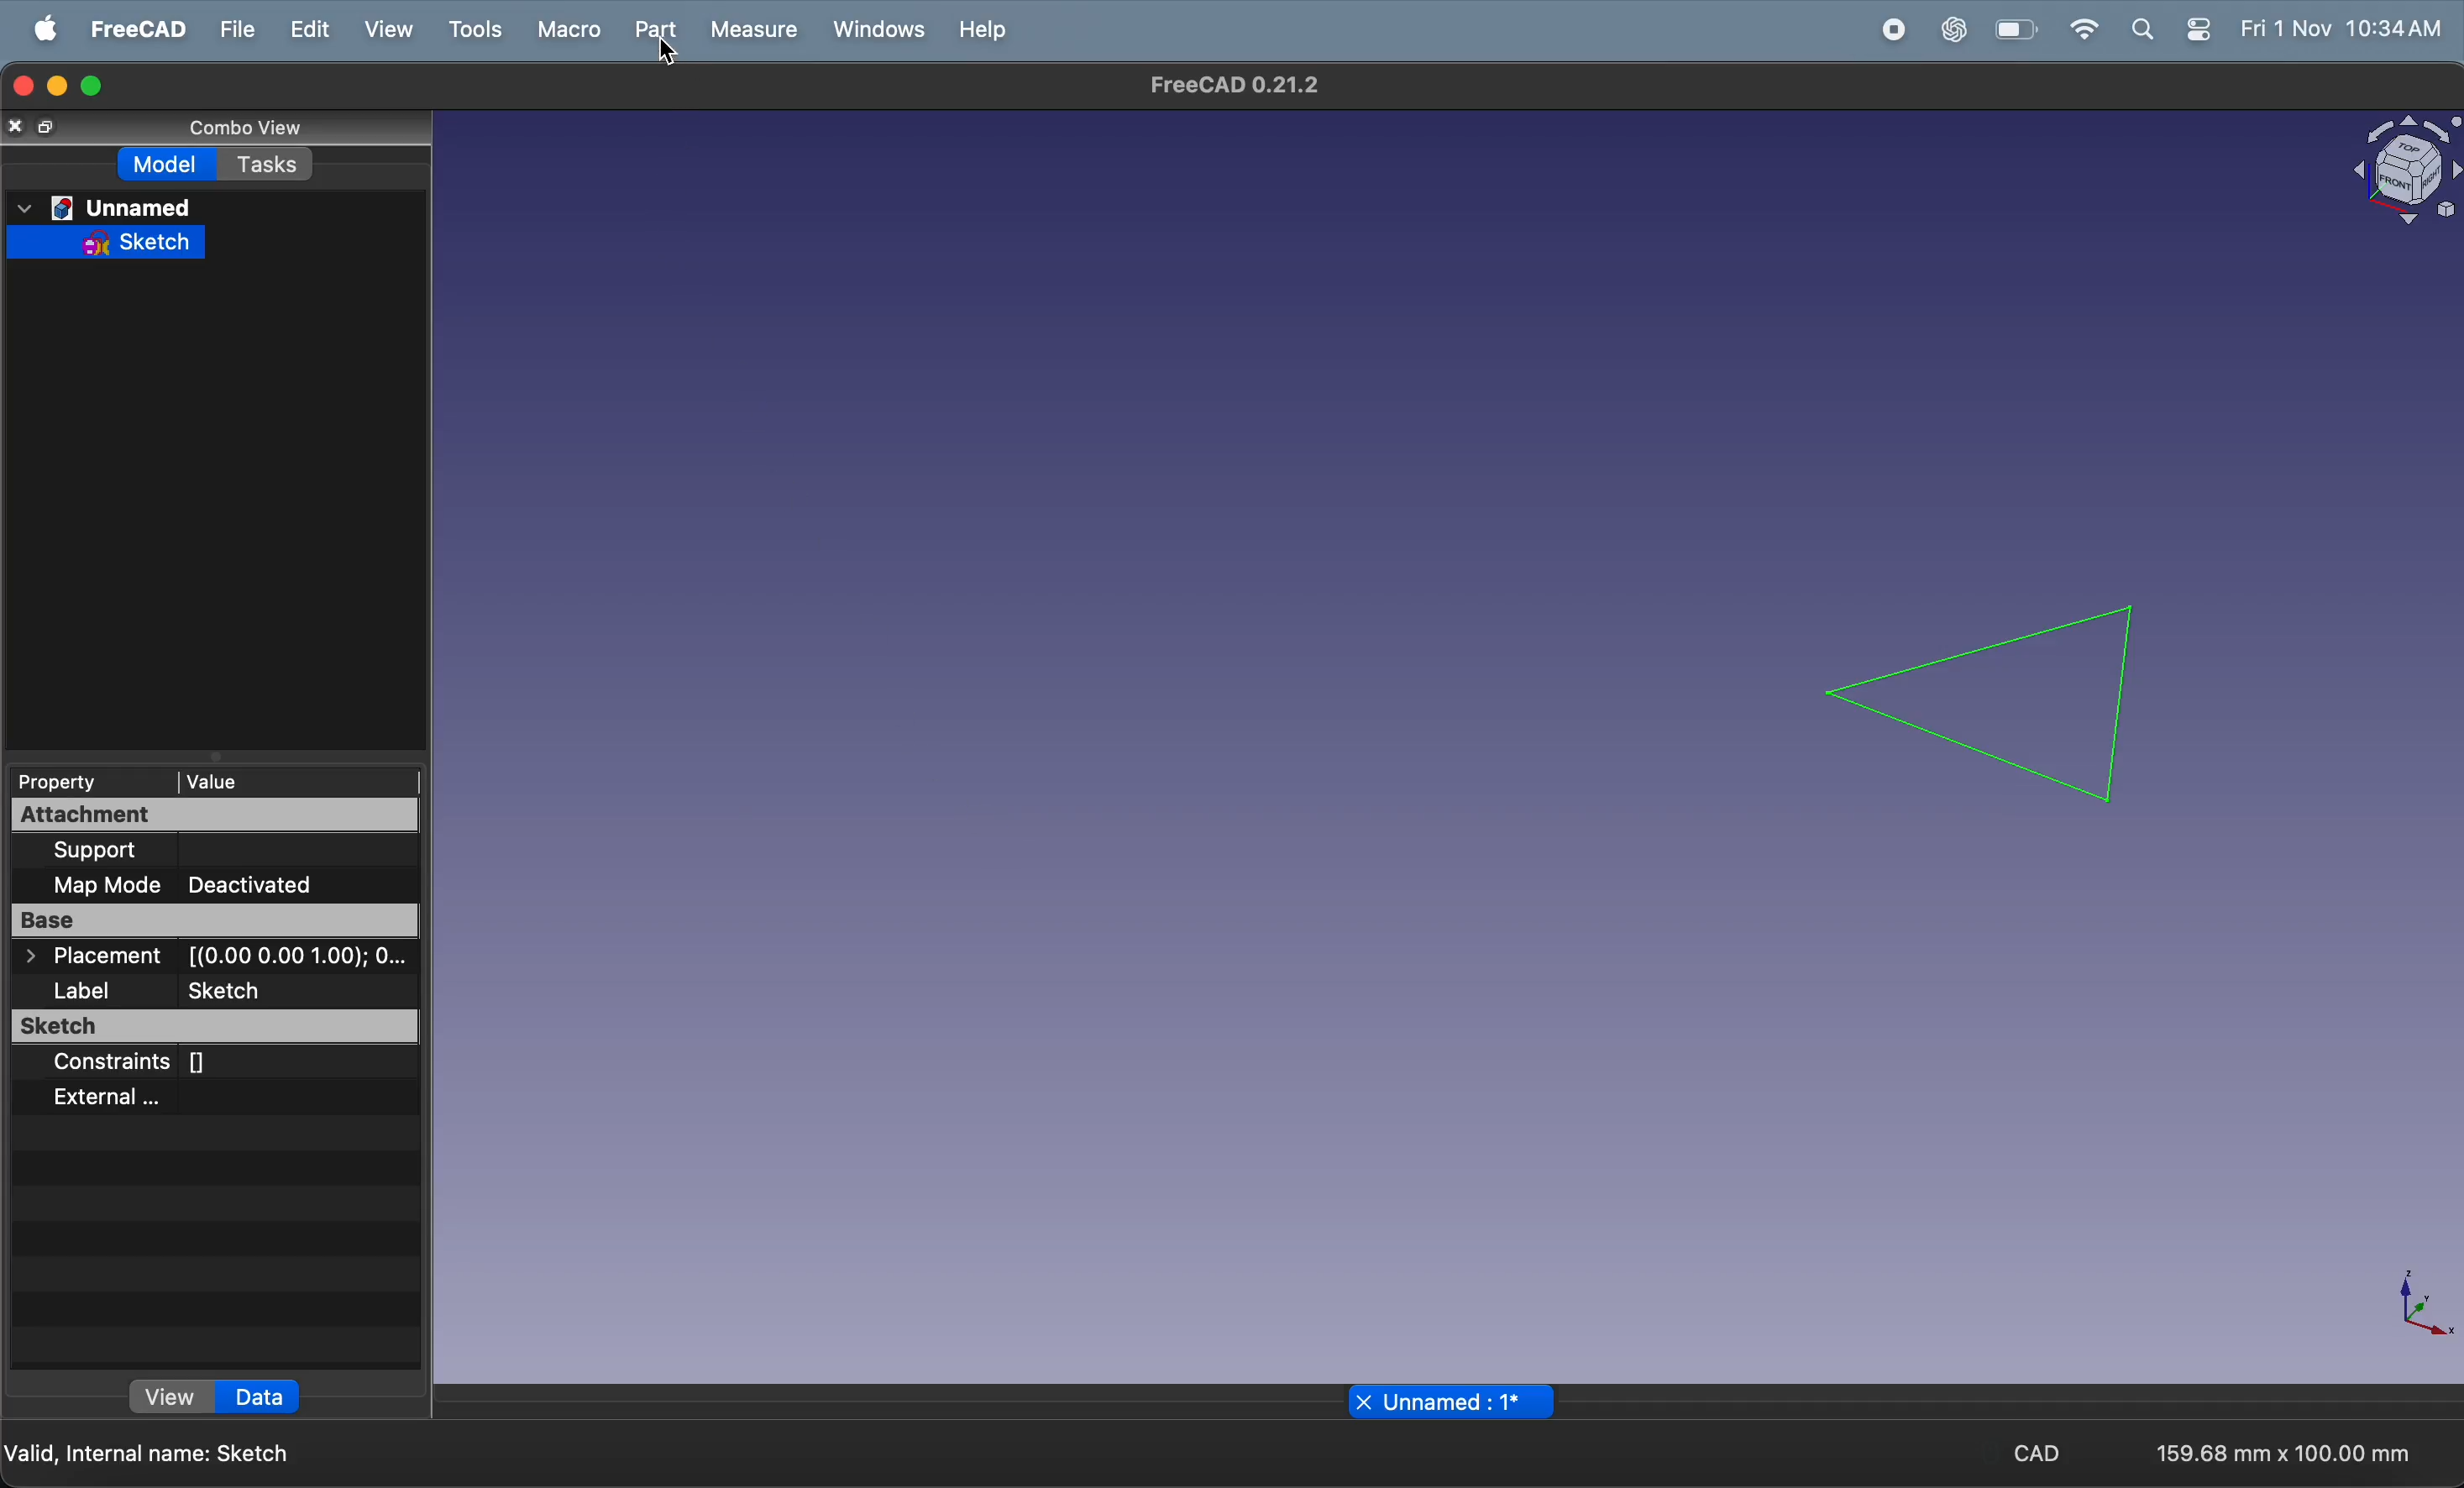  I want to click on model, so click(171, 164).